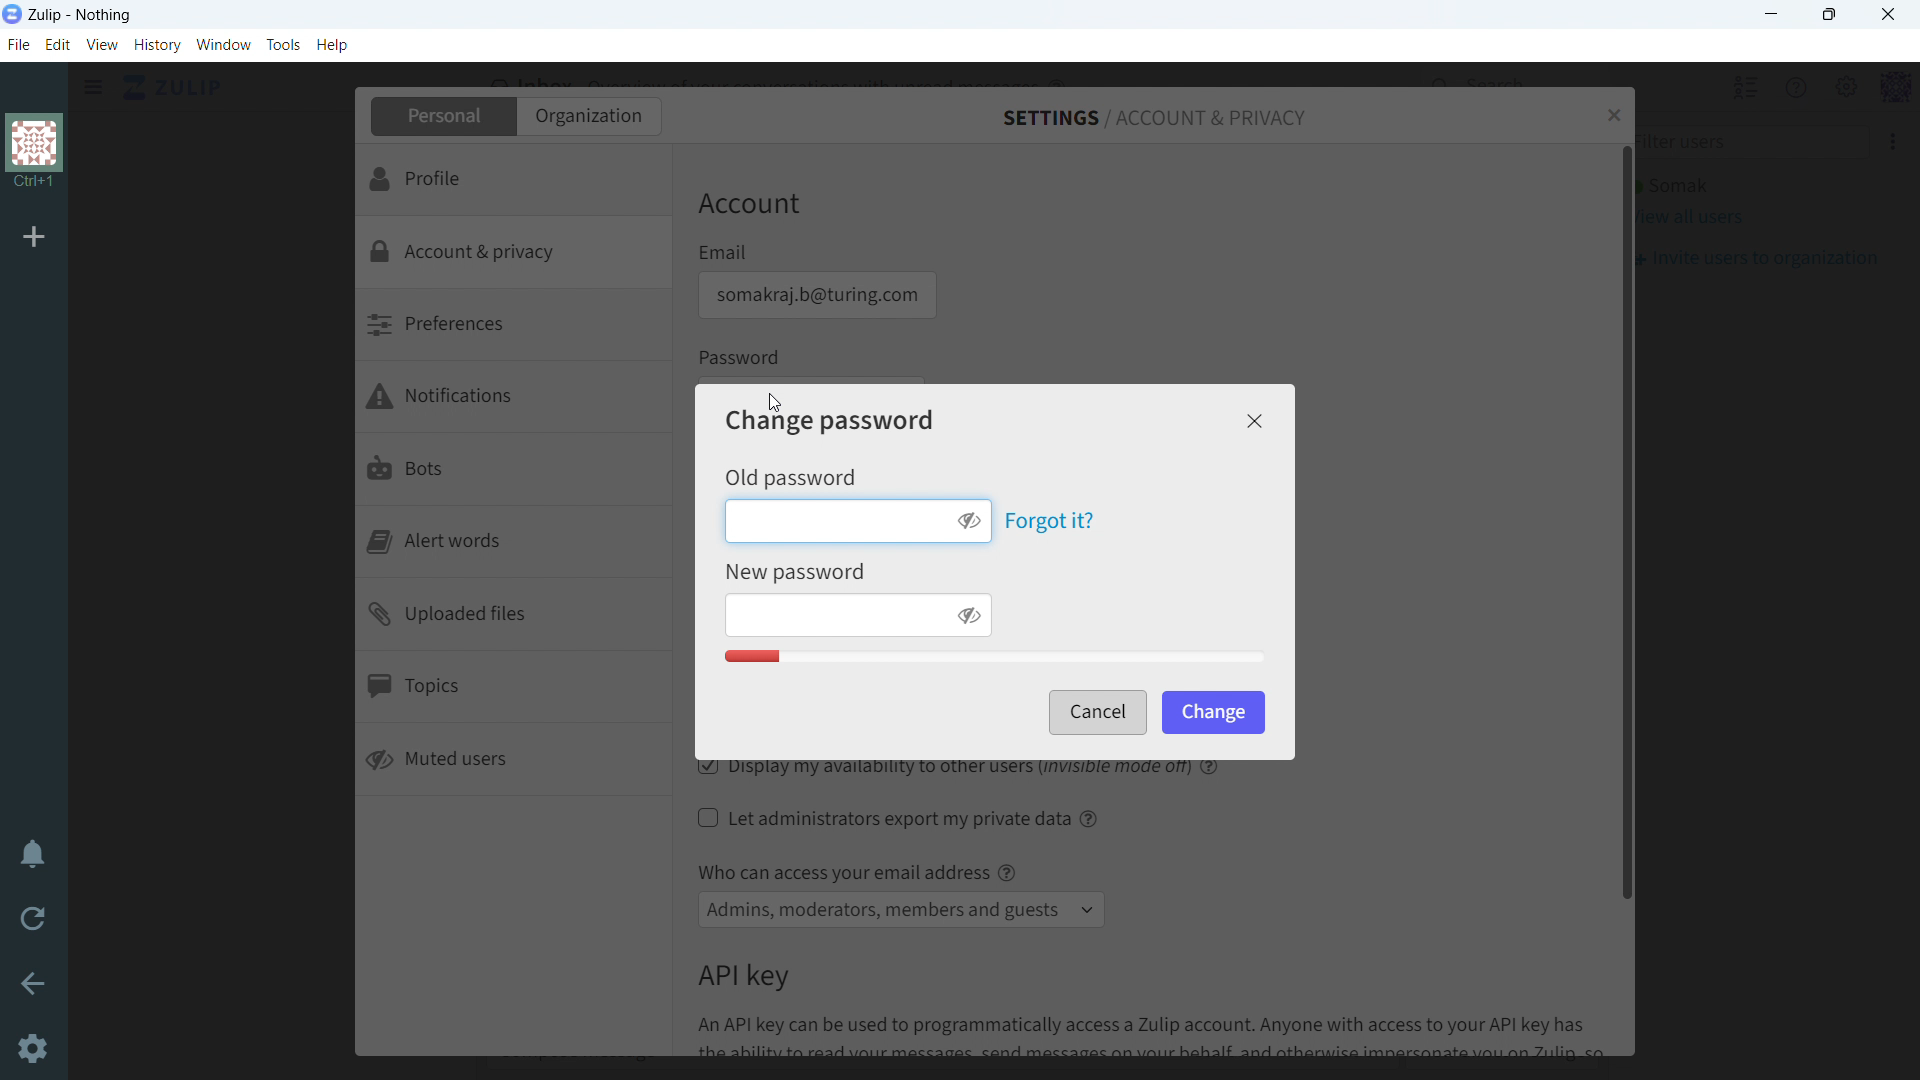 Image resolution: width=1920 pixels, height=1080 pixels. Describe the element at coordinates (225, 45) in the screenshot. I see `window` at that location.